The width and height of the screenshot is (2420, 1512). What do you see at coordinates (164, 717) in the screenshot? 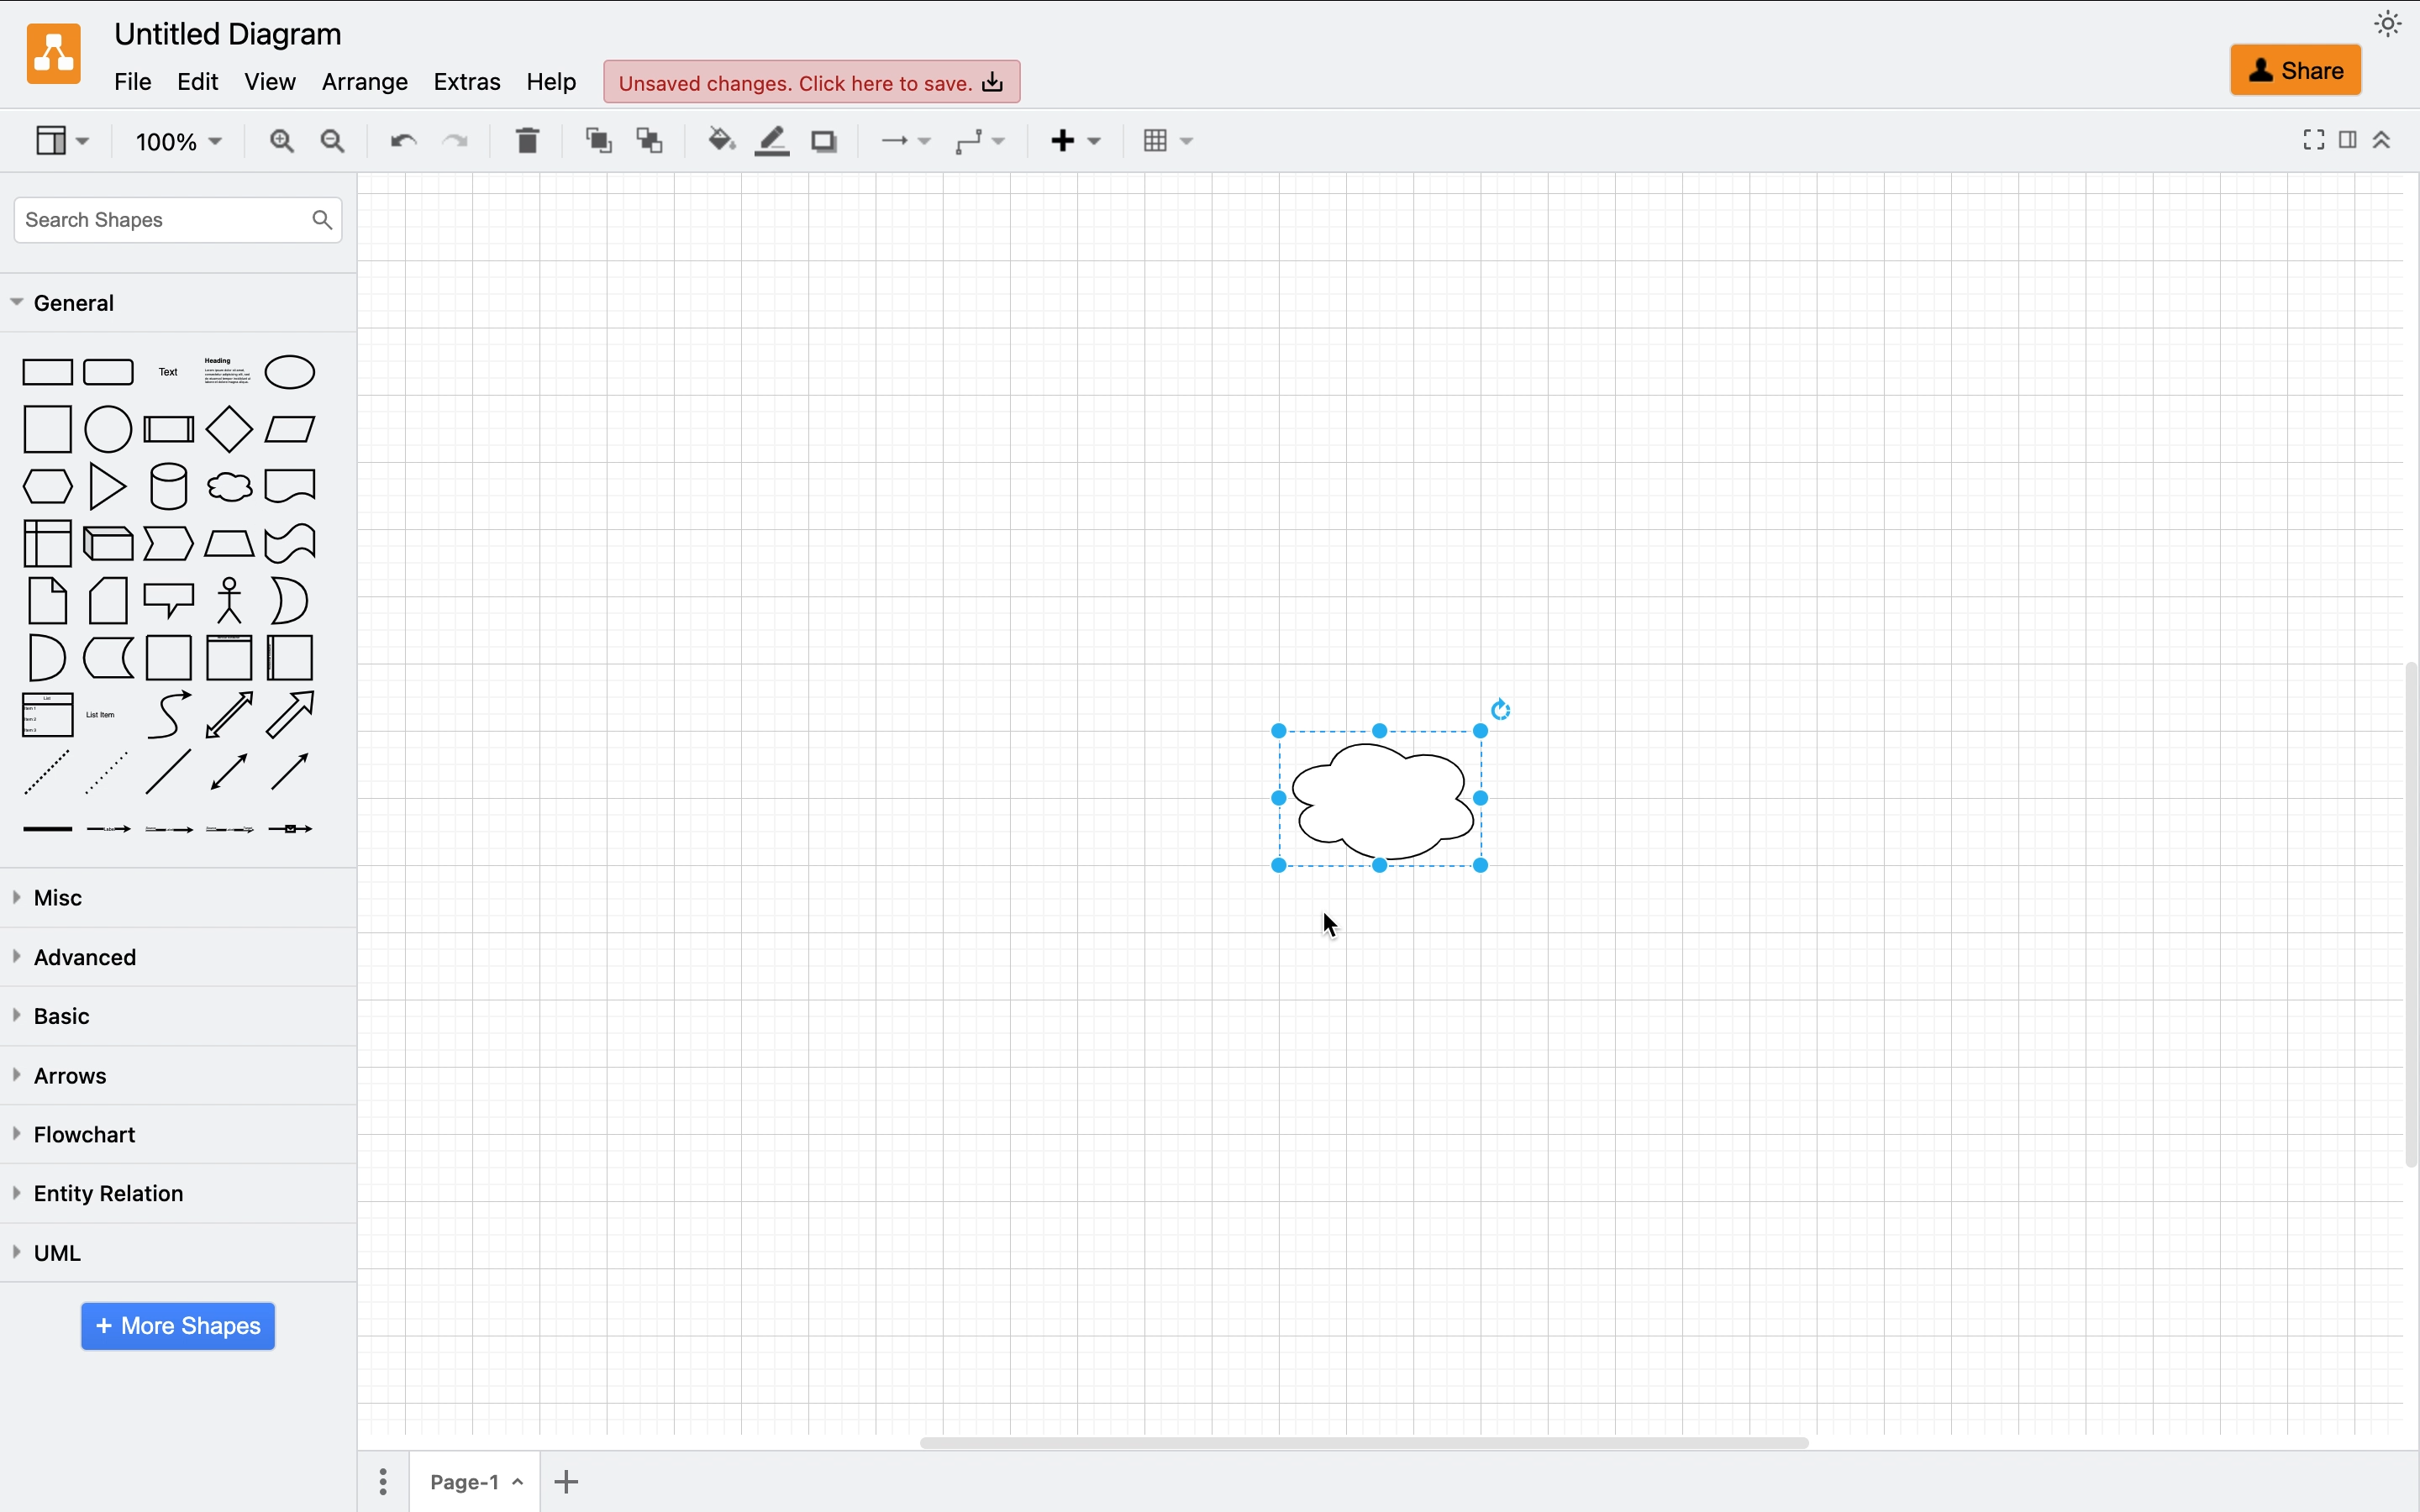
I see `curve` at bounding box center [164, 717].